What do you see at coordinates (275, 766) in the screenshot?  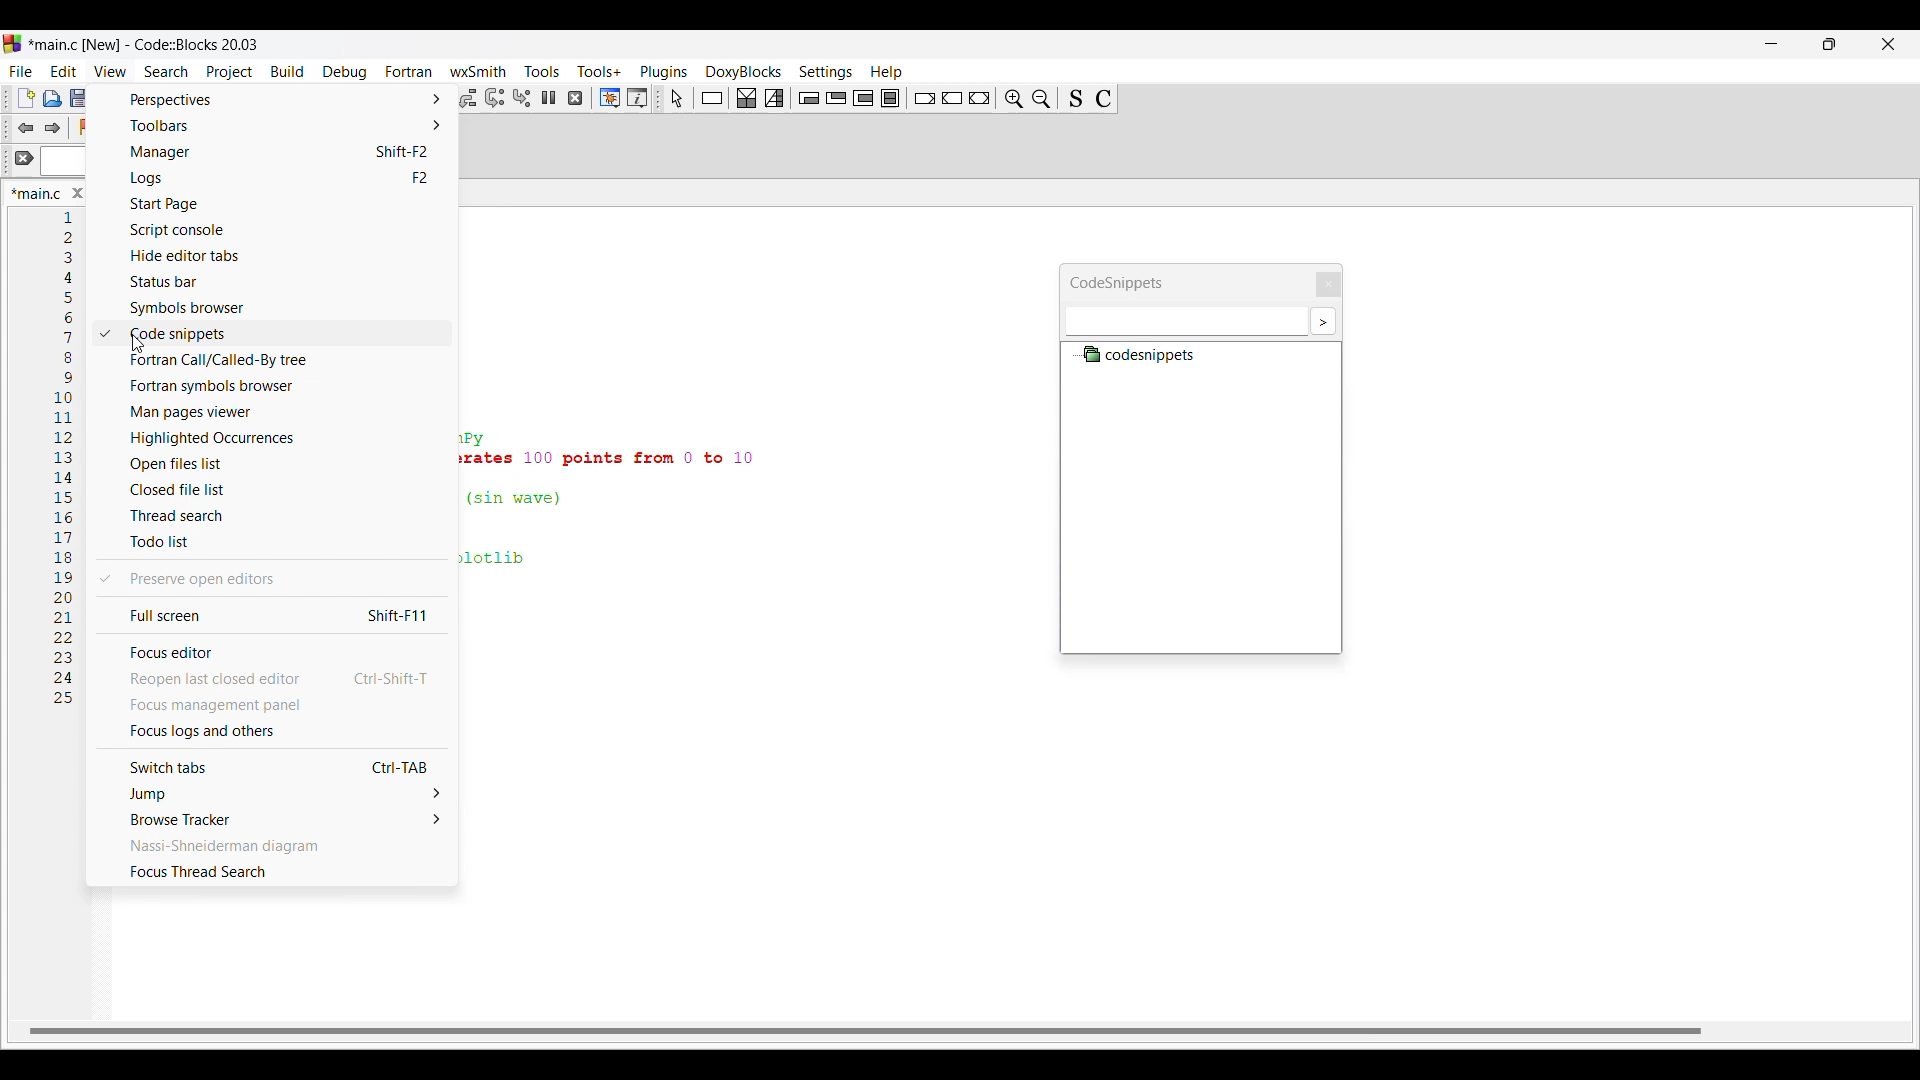 I see `Switch tabs` at bounding box center [275, 766].